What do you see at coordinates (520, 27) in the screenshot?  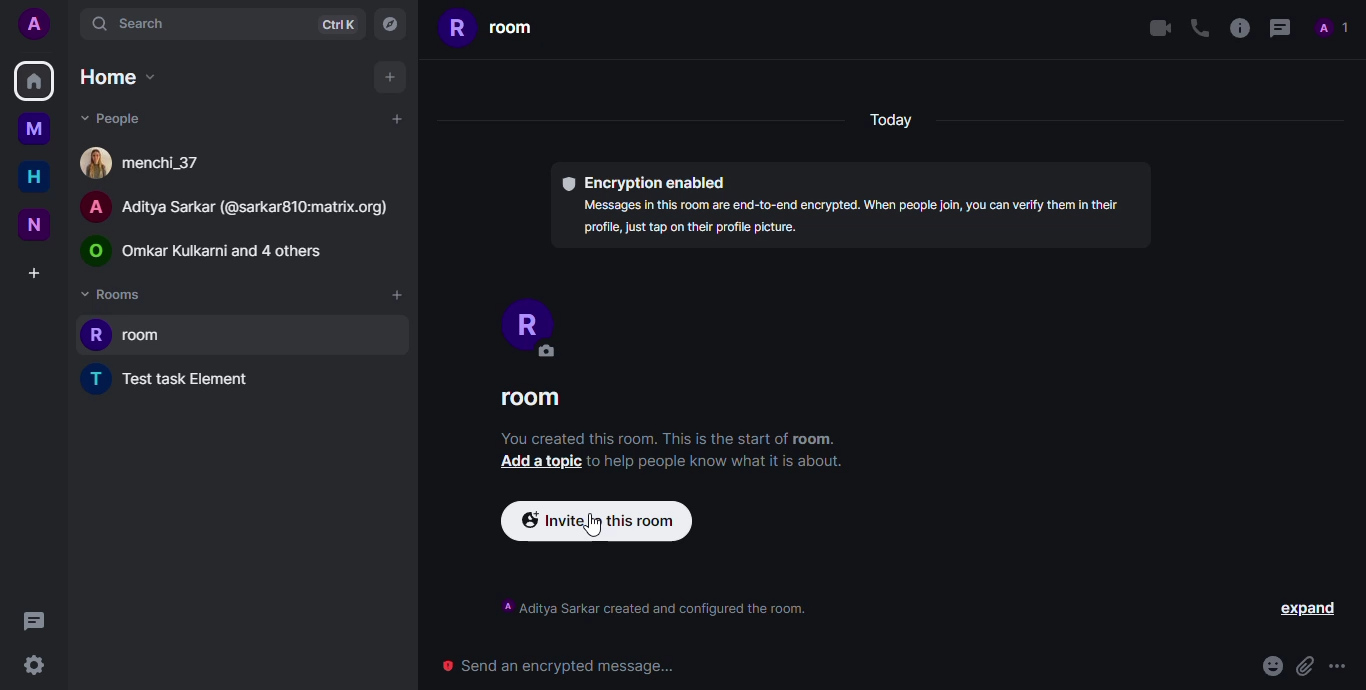 I see `room` at bounding box center [520, 27].